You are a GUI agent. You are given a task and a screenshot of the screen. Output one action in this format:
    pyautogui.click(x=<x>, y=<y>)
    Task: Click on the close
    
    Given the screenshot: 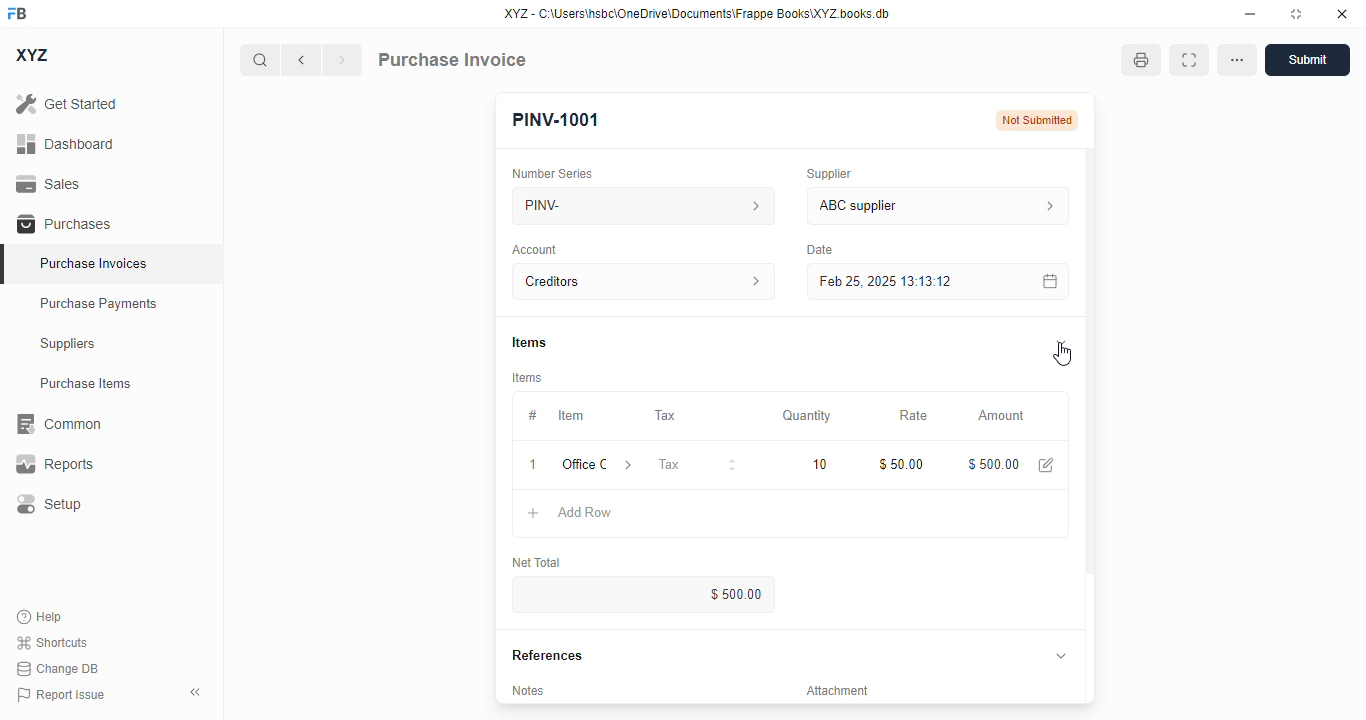 What is the action you would take?
    pyautogui.click(x=1342, y=13)
    